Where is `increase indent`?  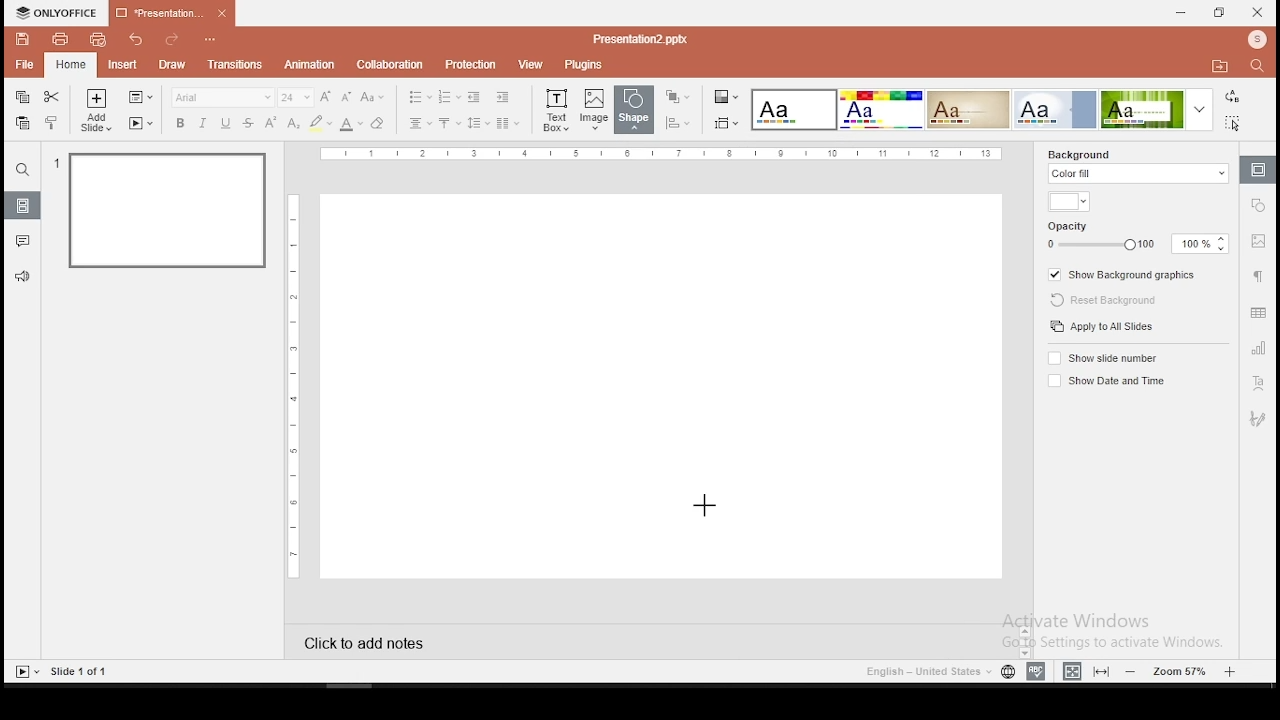 increase indent is located at coordinates (503, 96).